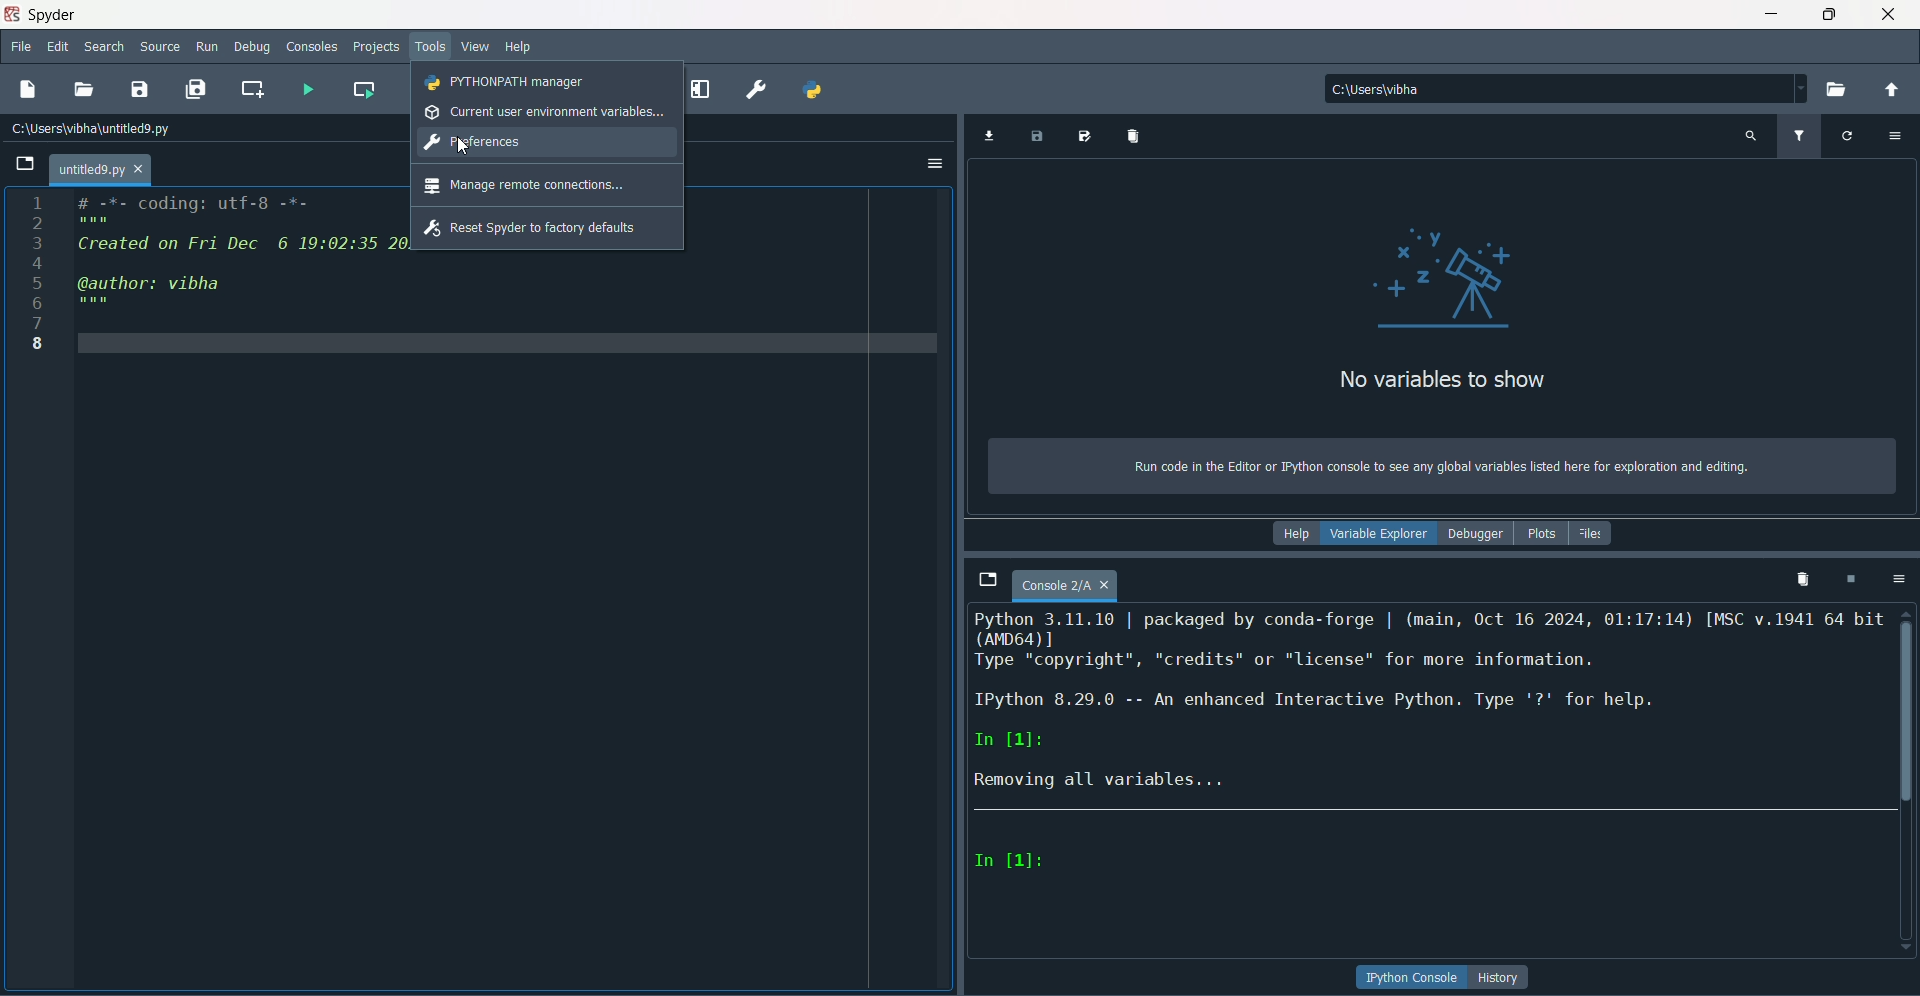 The height and width of the screenshot is (996, 1920). Describe the element at coordinates (104, 49) in the screenshot. I see `search` at that location.